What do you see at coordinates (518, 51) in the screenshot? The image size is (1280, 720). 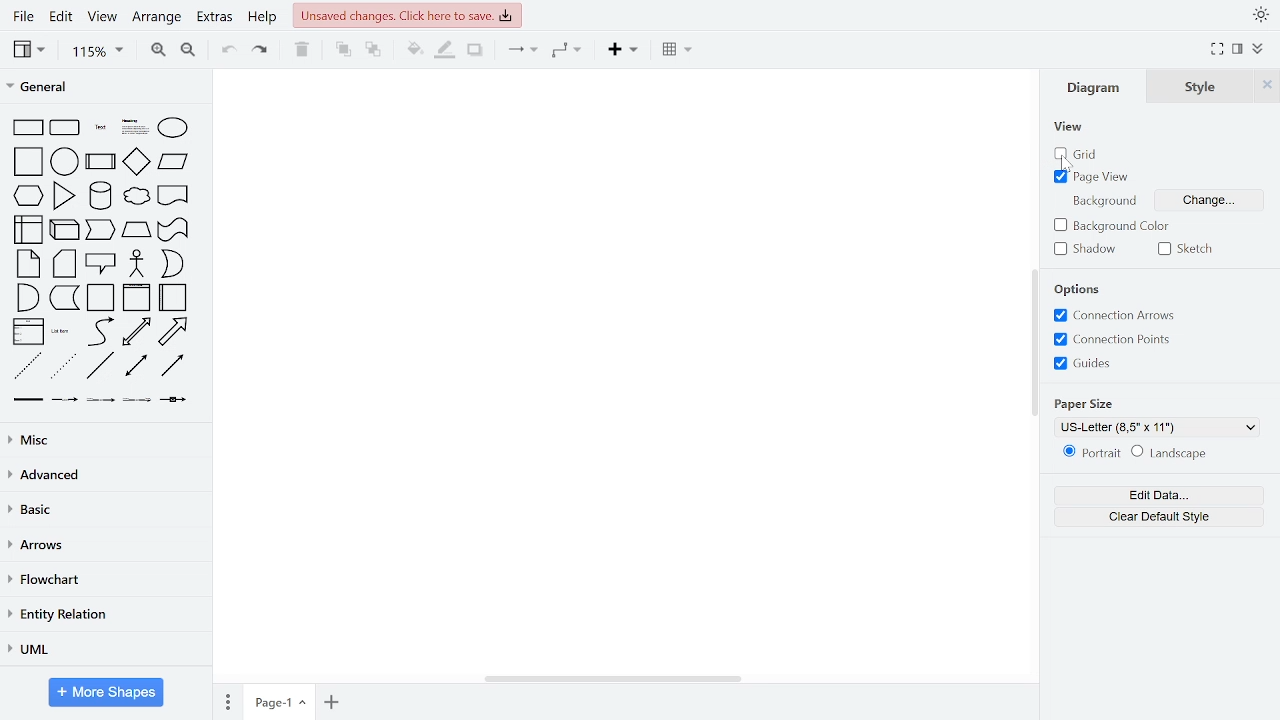 I see `connector` at bounding box center [518, 51].